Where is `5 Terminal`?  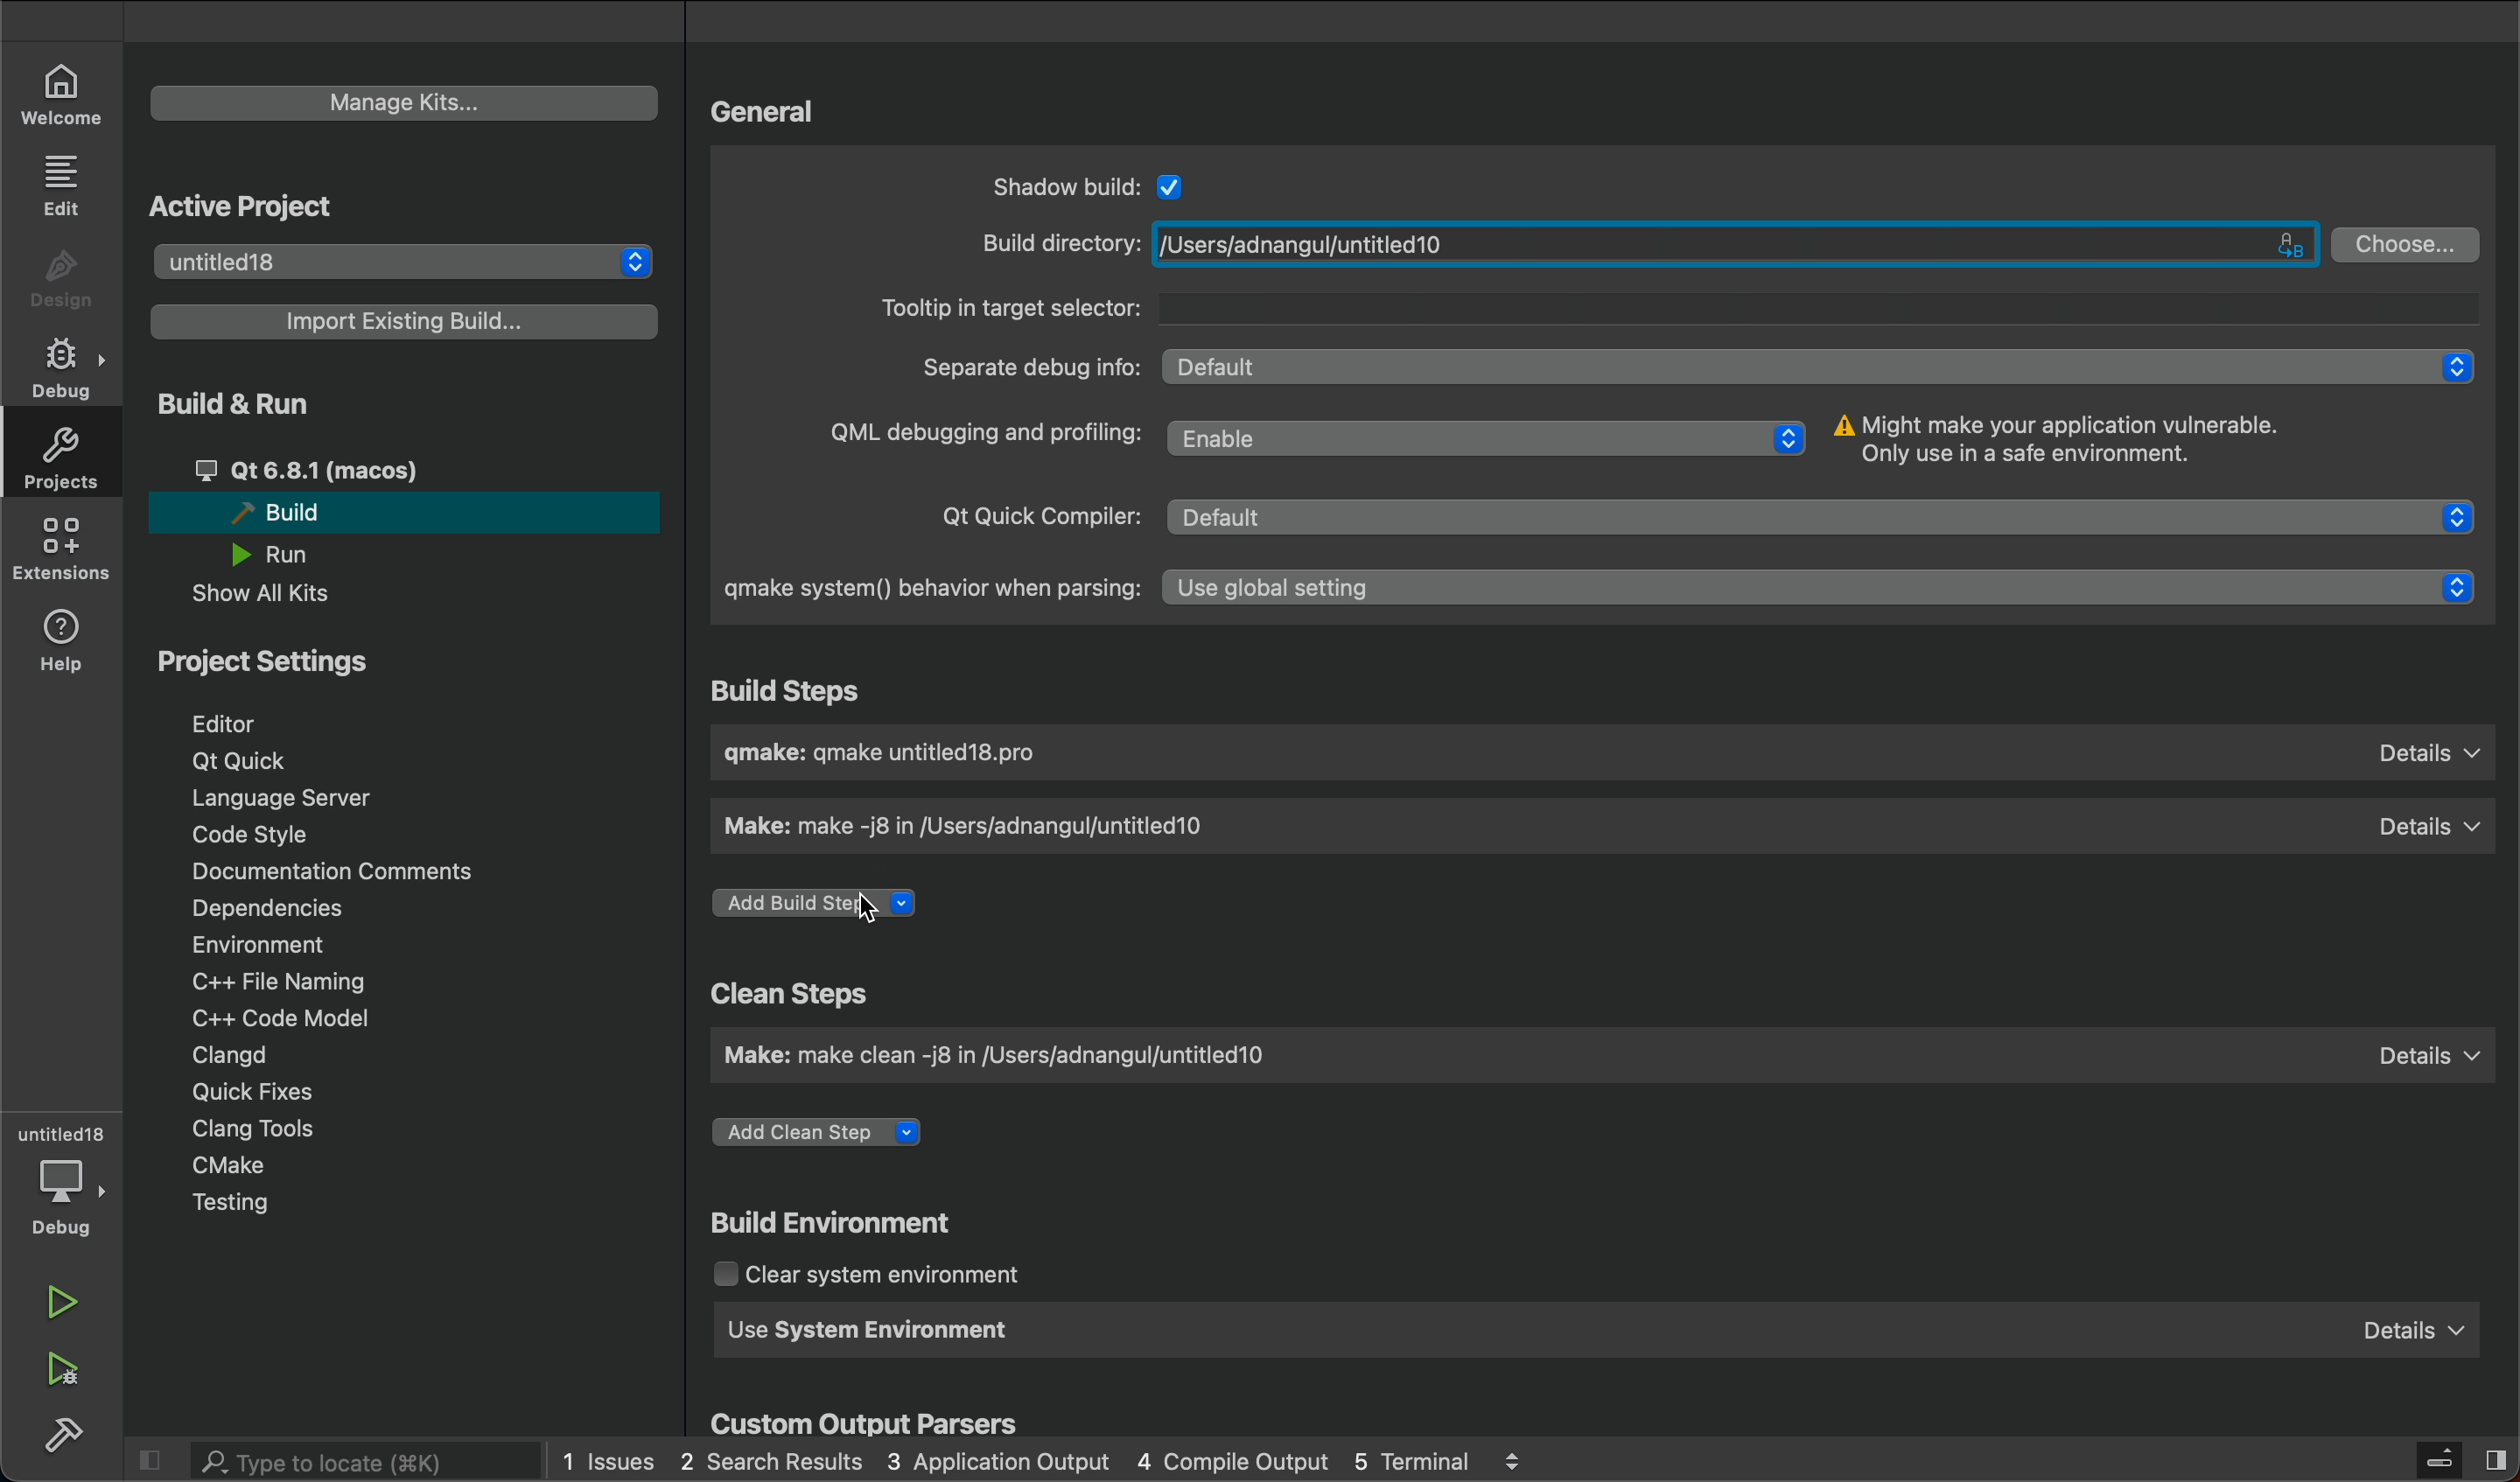 5 Terminal is located at coordinates (1414, 1462).